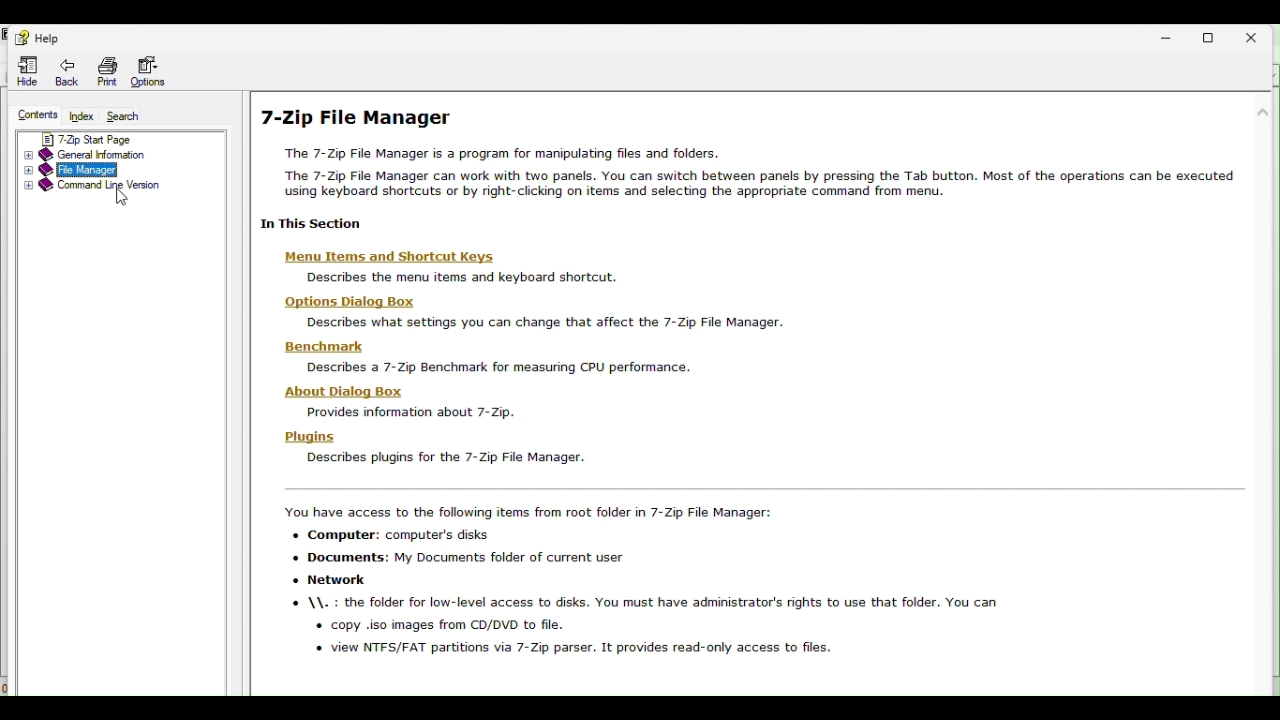  I want to click on File manager, so click(123, 171).